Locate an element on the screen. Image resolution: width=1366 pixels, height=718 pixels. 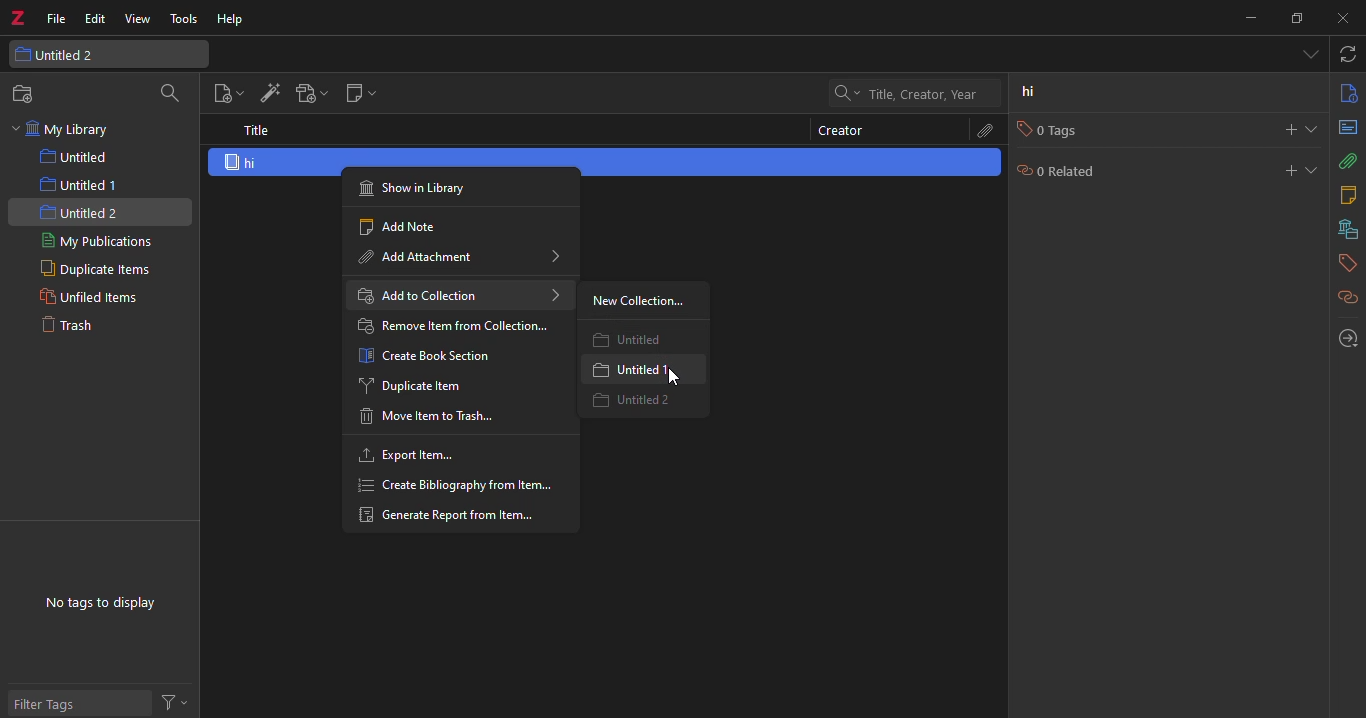
notes is located at coordinates (1349, 194).